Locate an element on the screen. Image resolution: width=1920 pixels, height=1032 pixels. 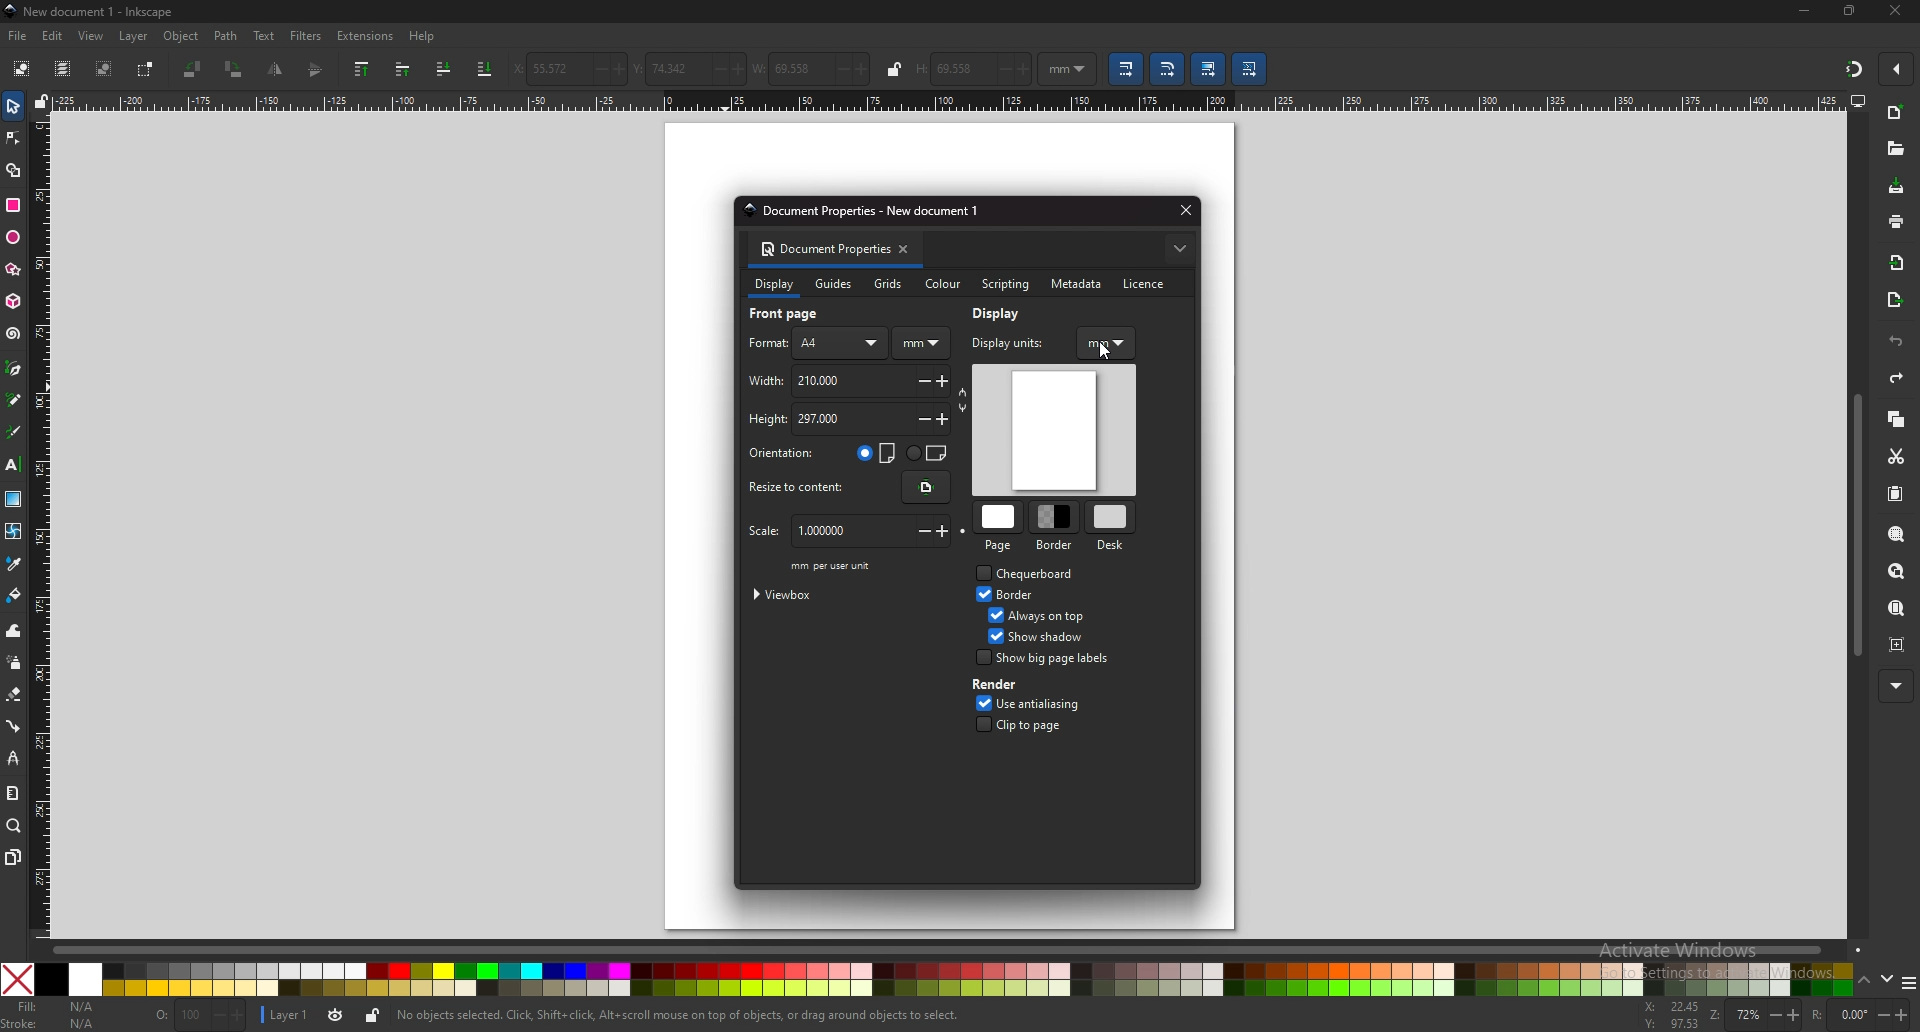
metadata is located at coordinates (1077, 285).